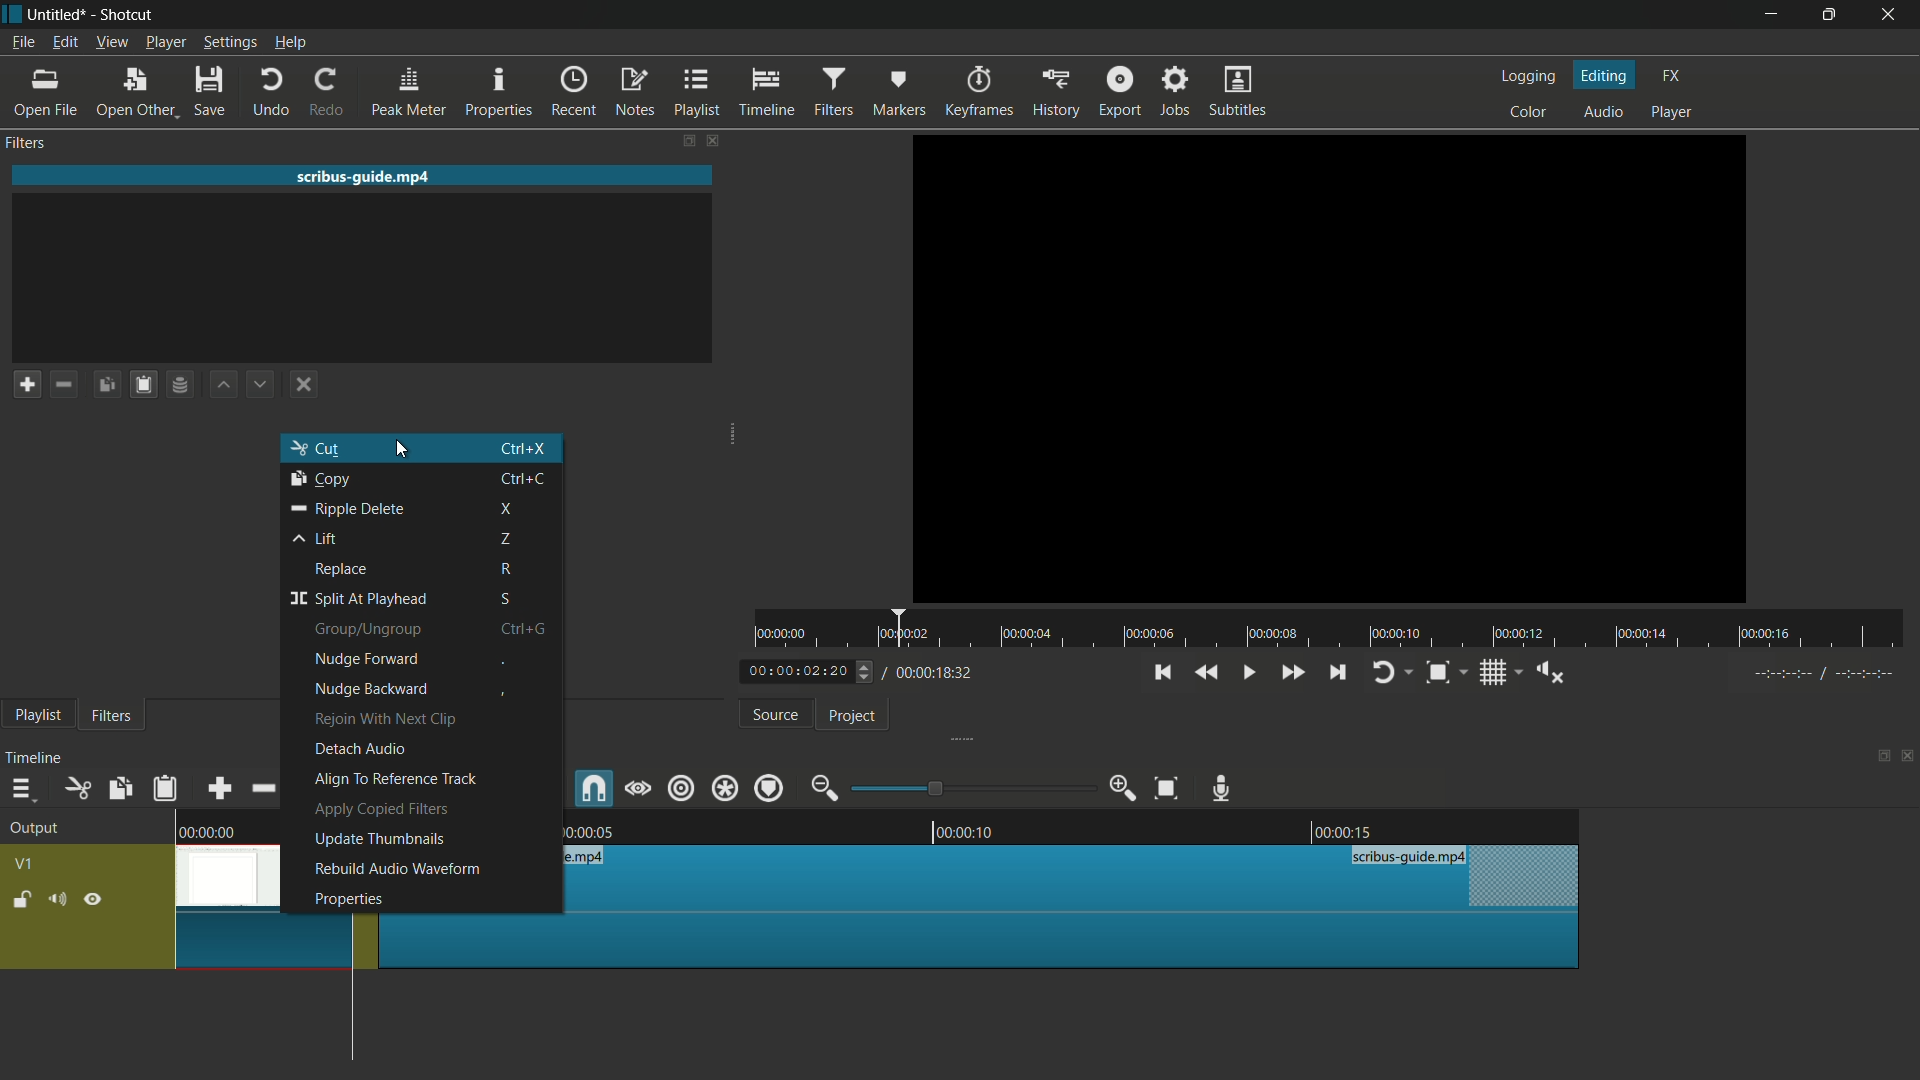 The height and width of the screenshot is (1080, 1920). What do you see at coordinates (518, 627) in the screenshot?
I see `keyboard shortcut` at bounding box center [518, 627].